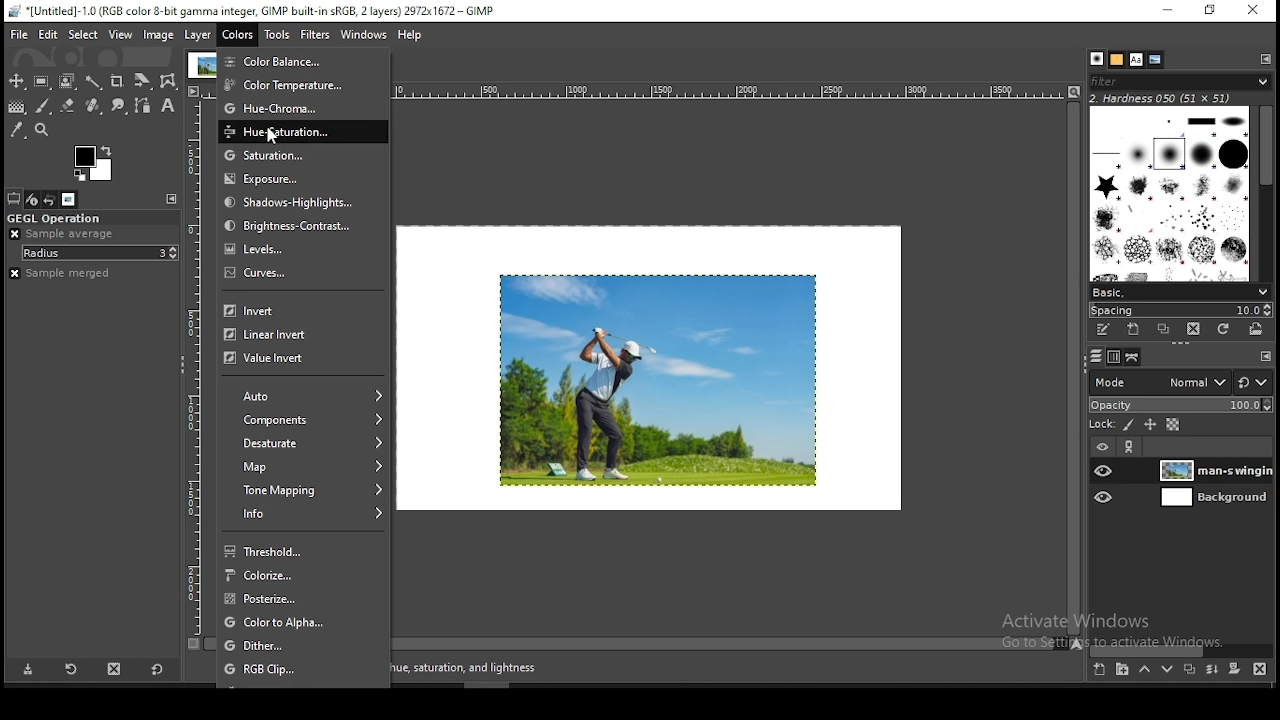 This screenshot has height=720, width=1280. I want to click on add a mask, so click(1236, 669).